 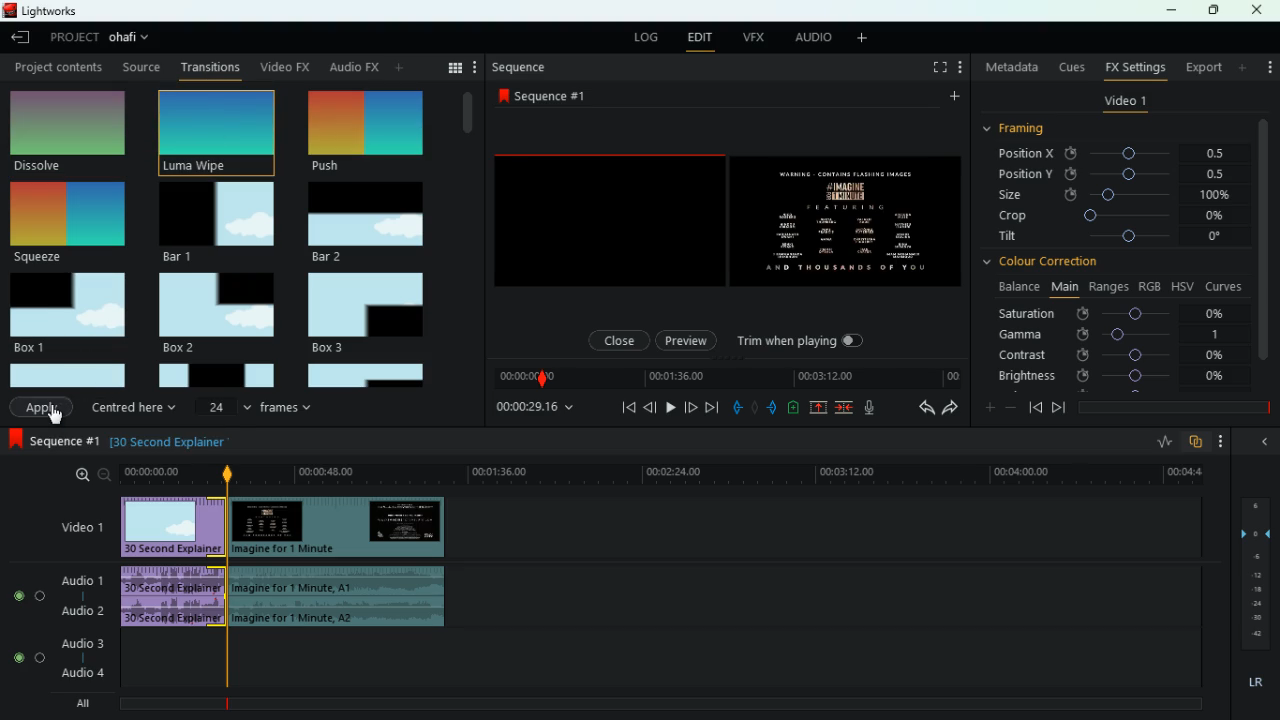 I want to click on push, so click(x=220, y=132).